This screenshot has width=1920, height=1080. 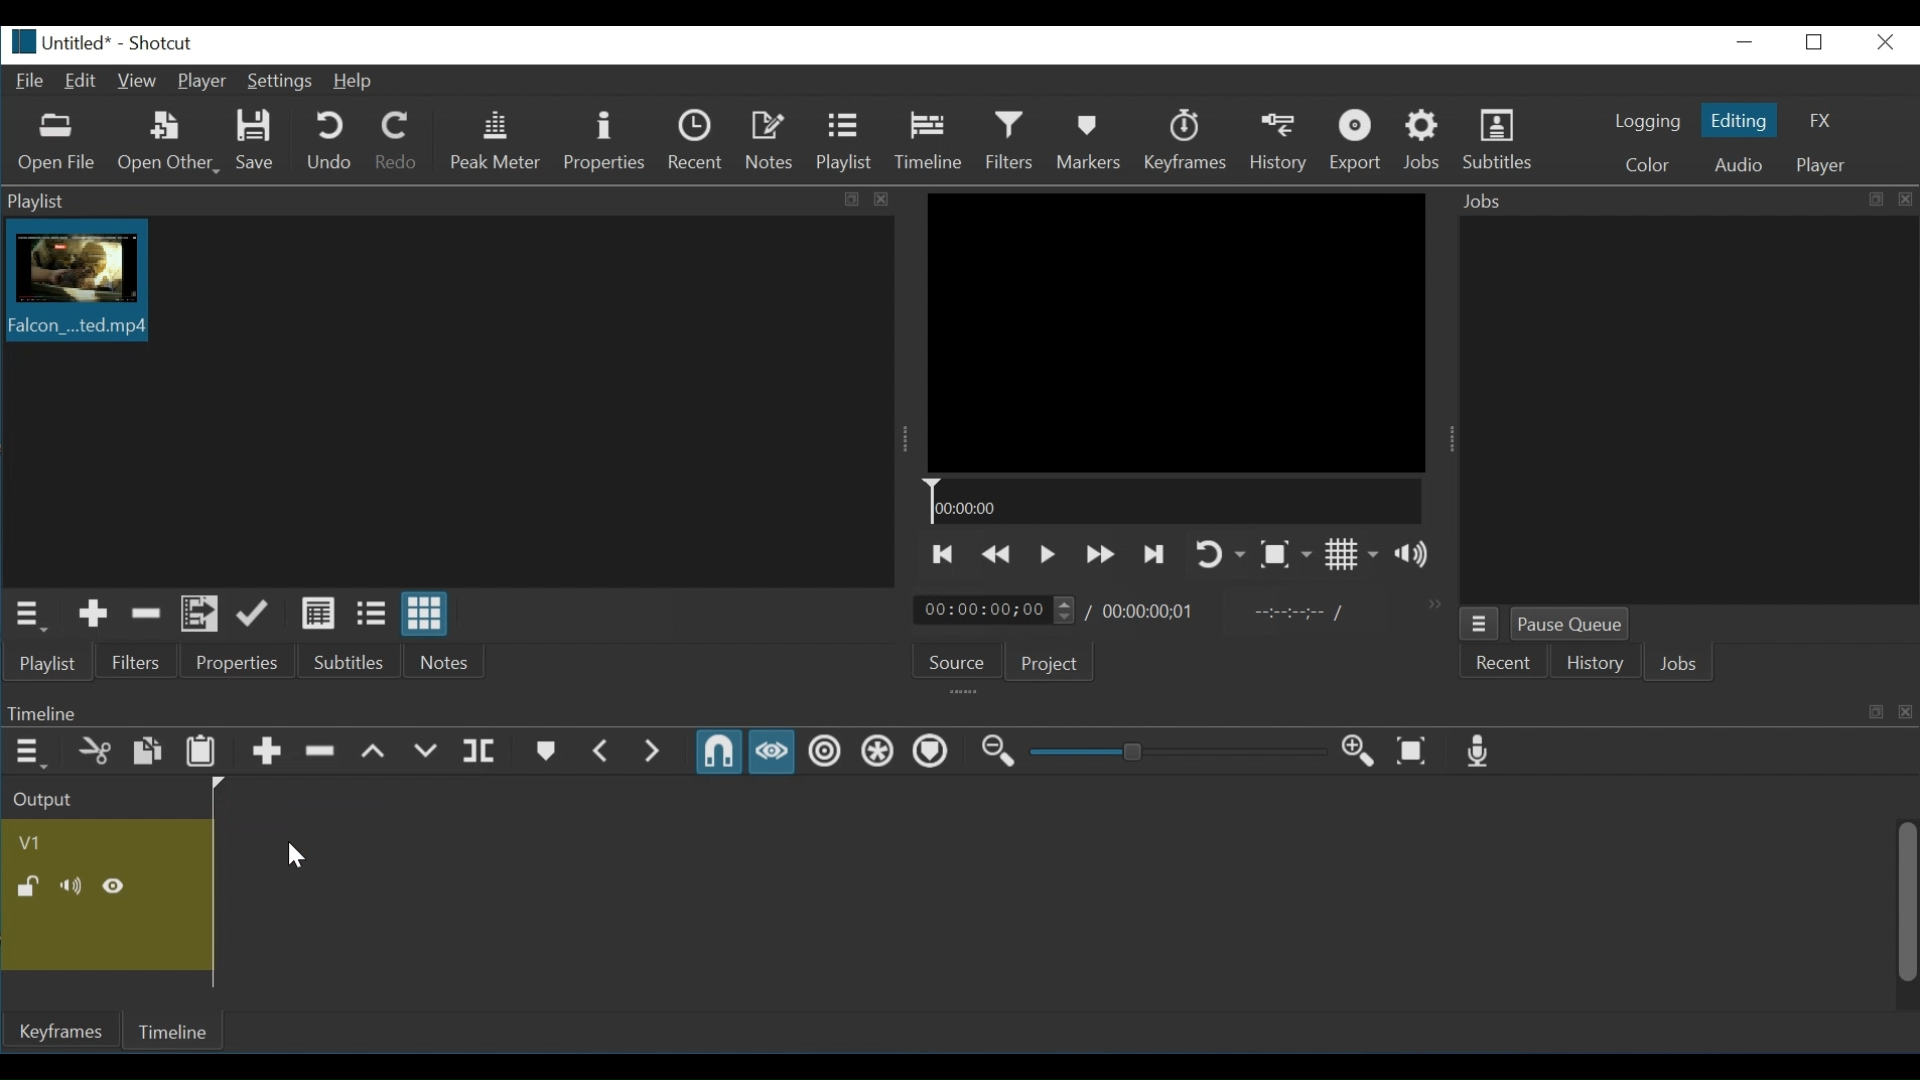 I want to click on View as icon, so click(x=427, y=613).